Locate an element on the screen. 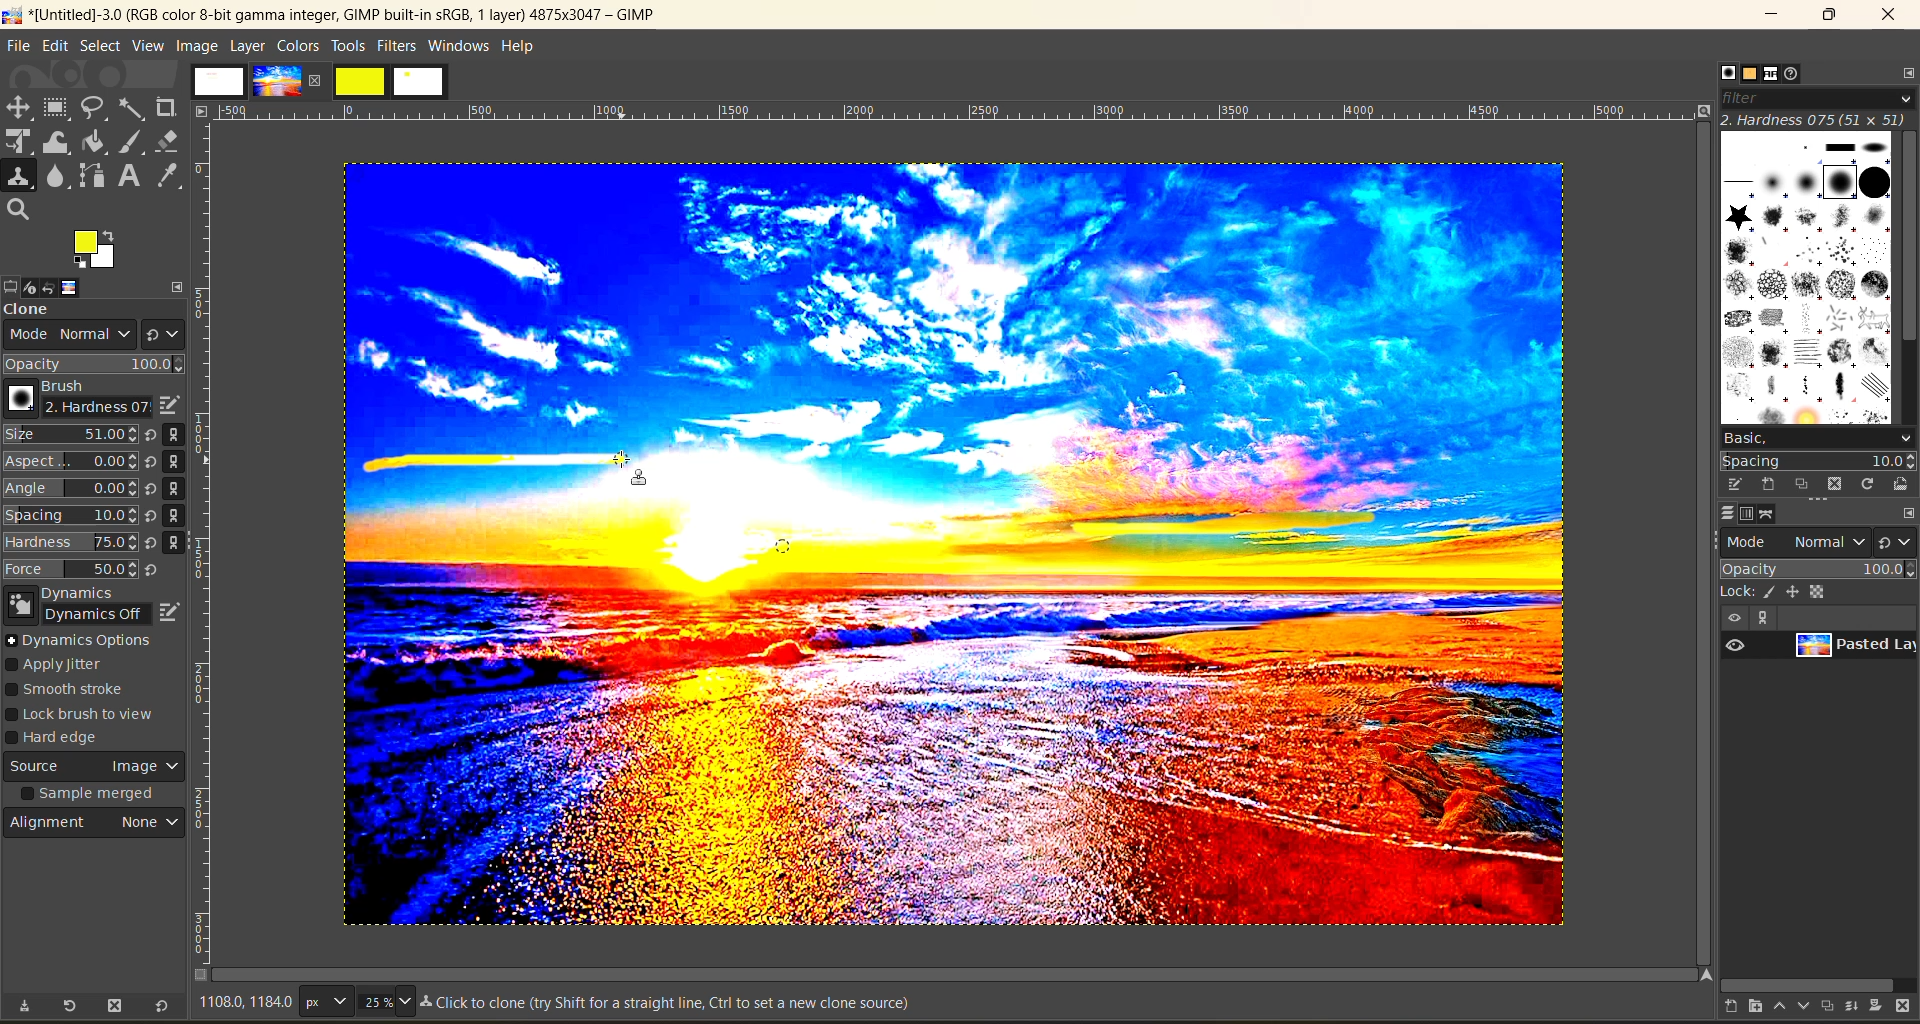 Image resolution: width=1920 pixels, height=1024 pixels. reset brush size is located at coordinates (154, 503).